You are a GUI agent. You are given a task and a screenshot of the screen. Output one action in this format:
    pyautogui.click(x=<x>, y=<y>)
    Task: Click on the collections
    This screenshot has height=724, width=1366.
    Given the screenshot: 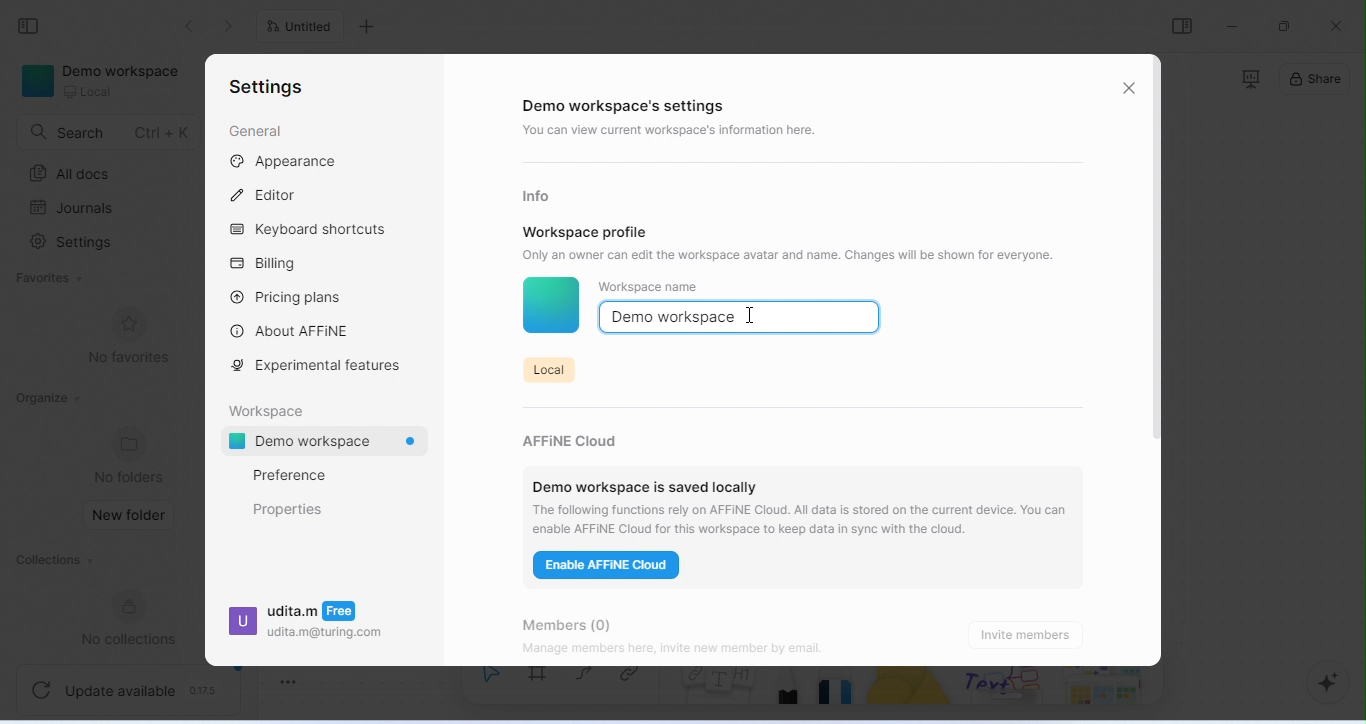 What is the action you would take?
    pyautogui.click(x=53, y=562)
    